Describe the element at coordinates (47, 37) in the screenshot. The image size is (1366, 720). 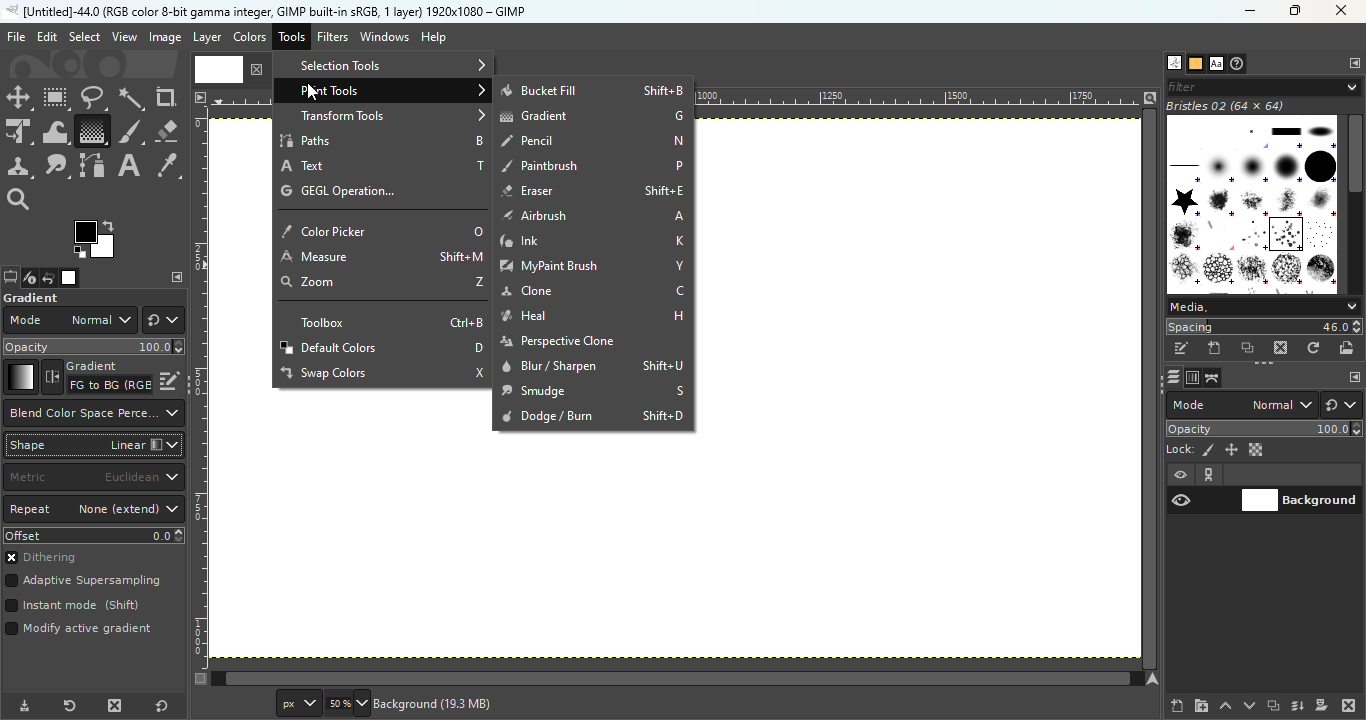
I see `Edit` at that location.